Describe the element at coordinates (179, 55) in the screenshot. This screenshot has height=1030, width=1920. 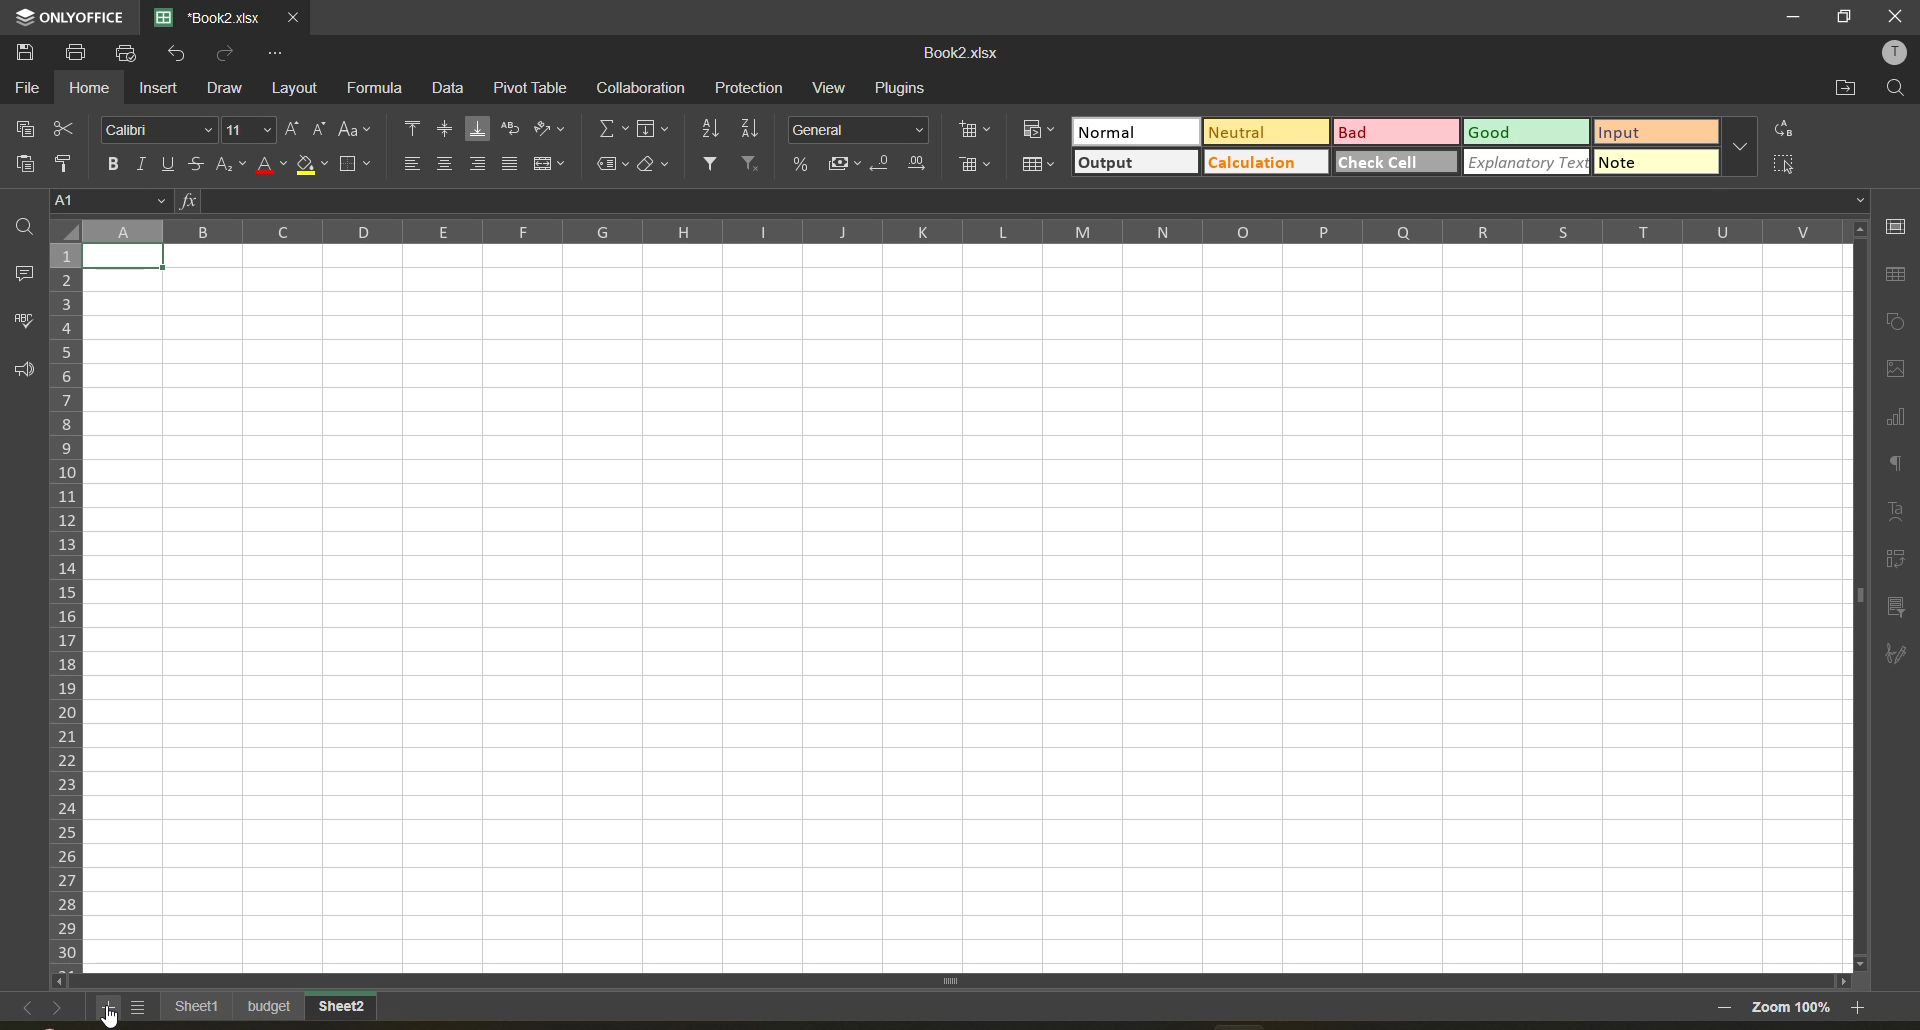
I see `undo` at that location.